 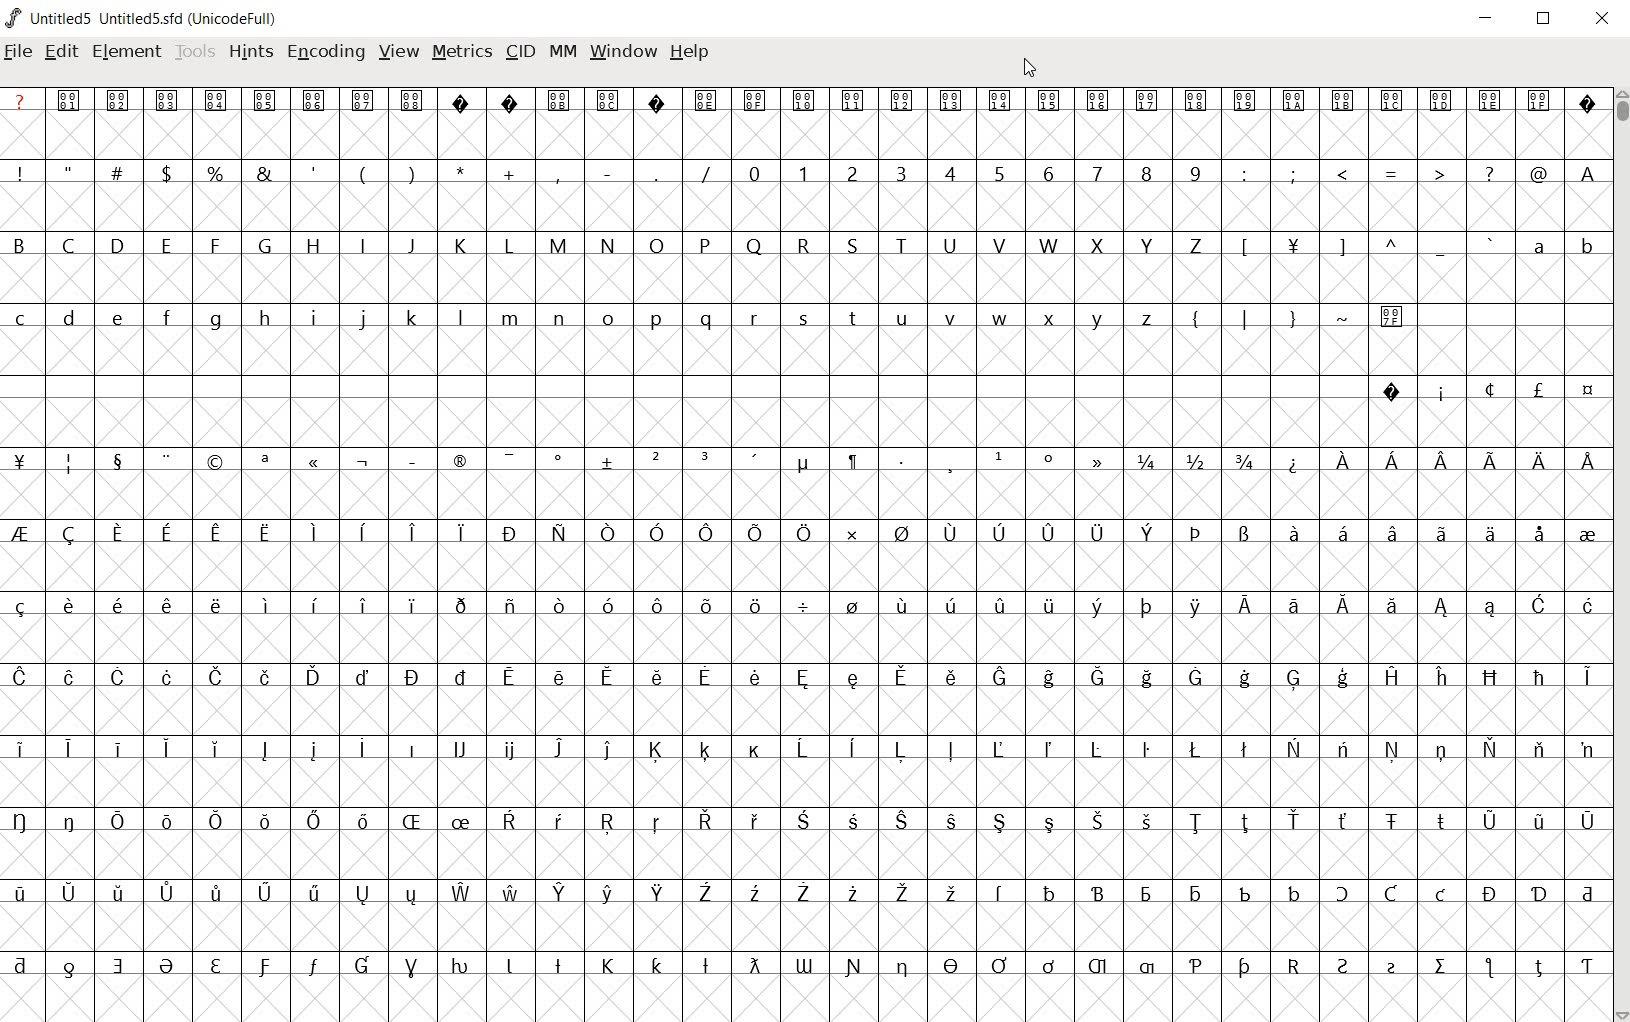 What do you see at coordinates (558, 175) in the screenshot?
I see `,` at bounding box center [558, 175].